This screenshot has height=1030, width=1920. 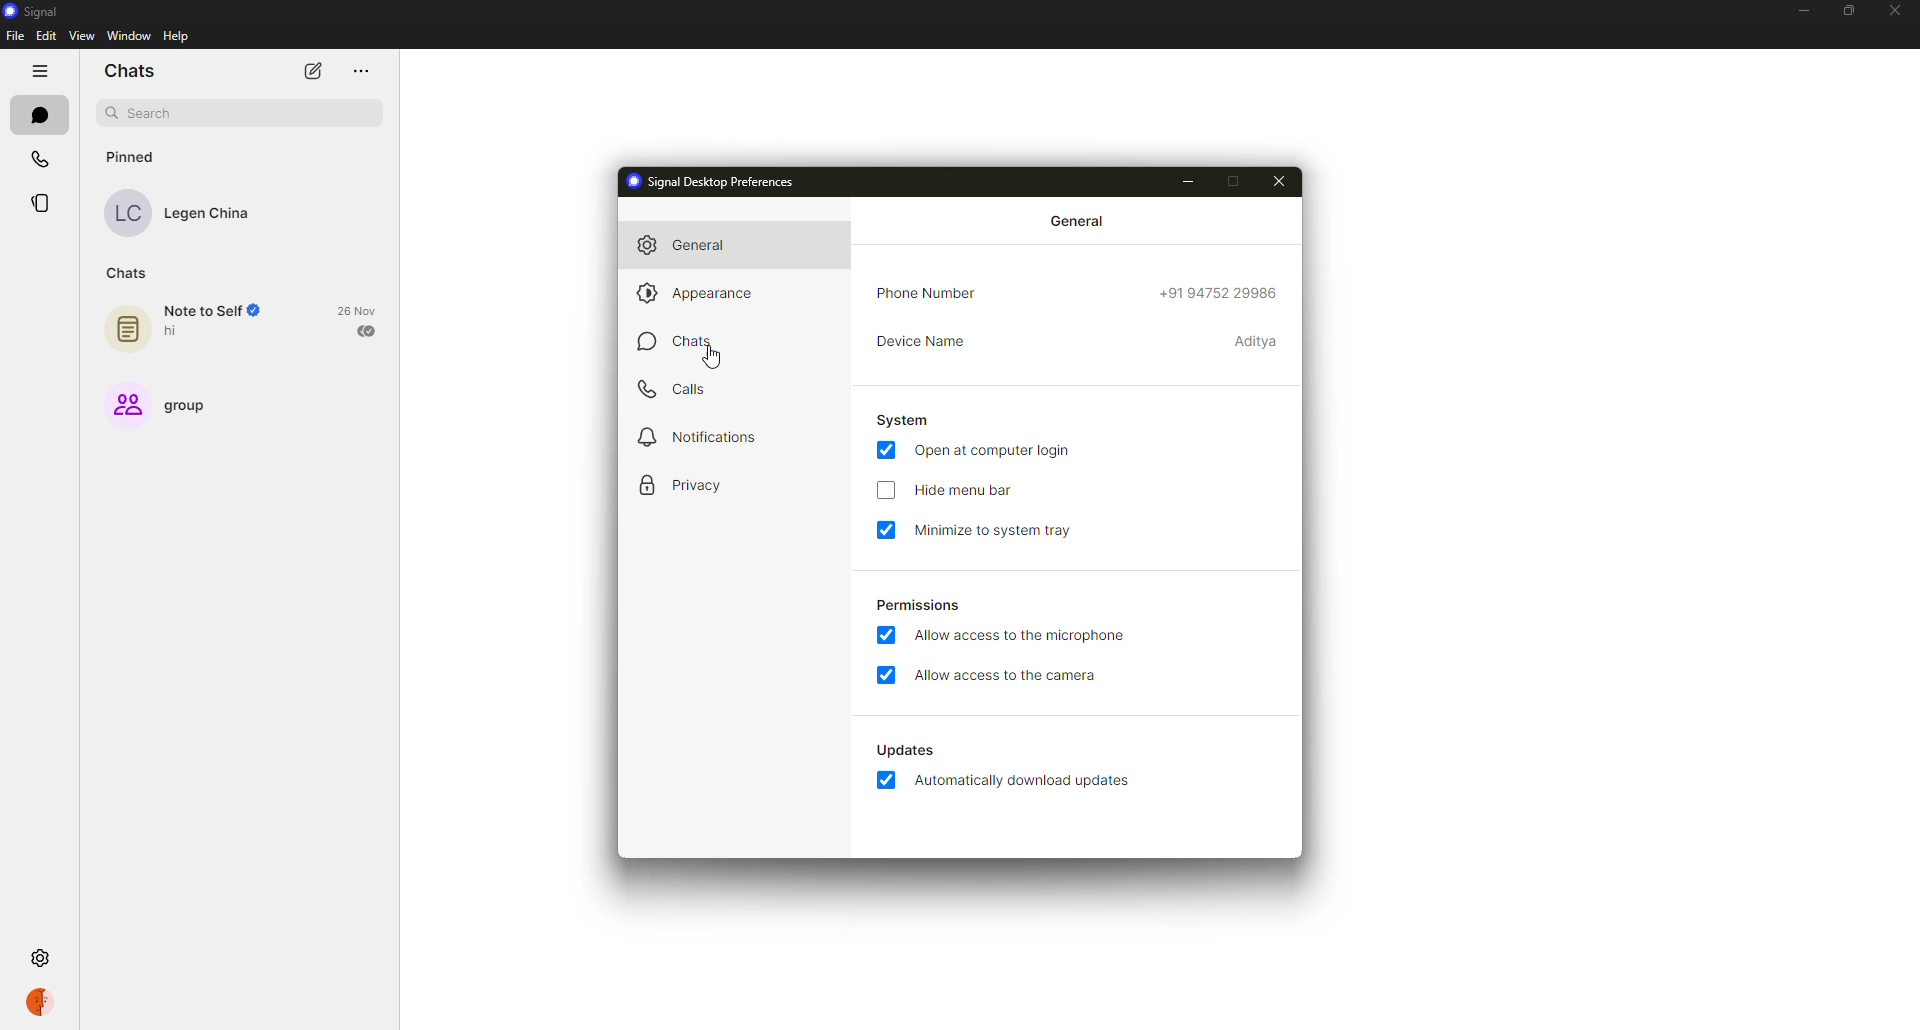 I want to click on allow access to microphone, so click(x=1023, y=637).